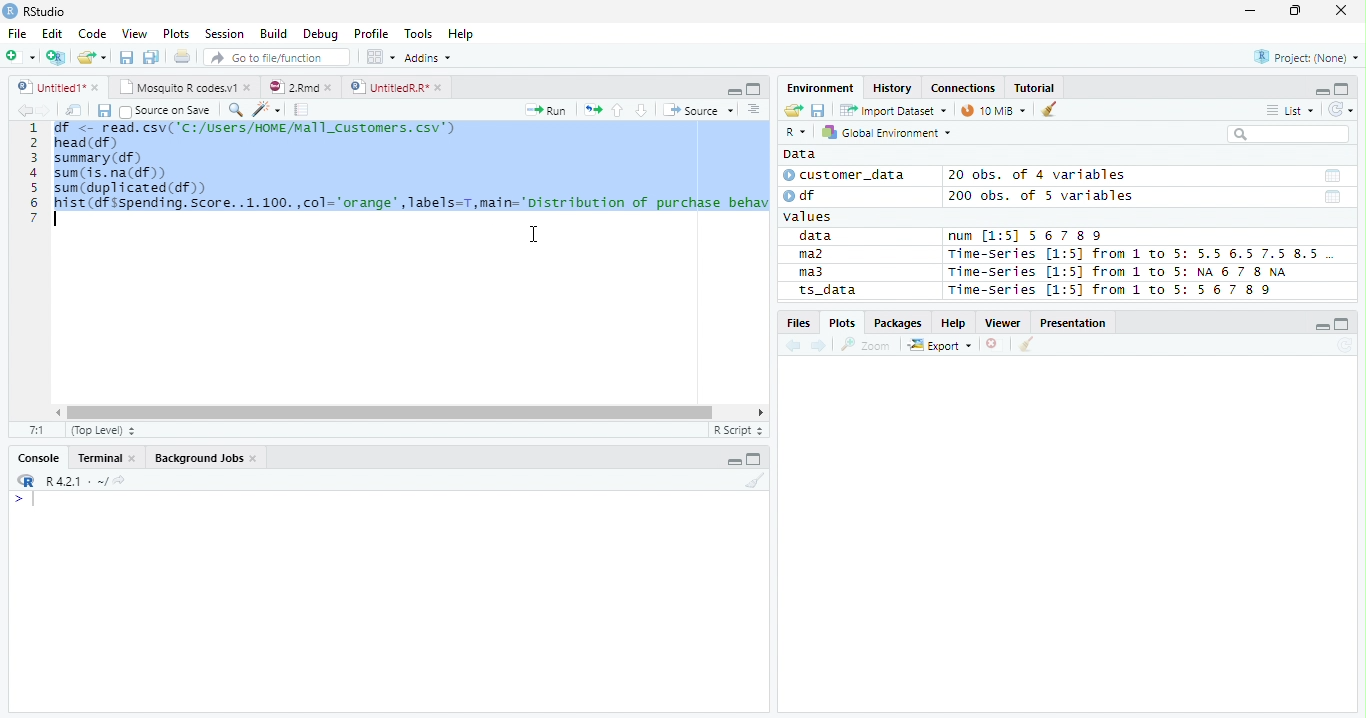 The width and height of the screenshot is (1366, 718). I want to click on Zoom, so click(866, 345).